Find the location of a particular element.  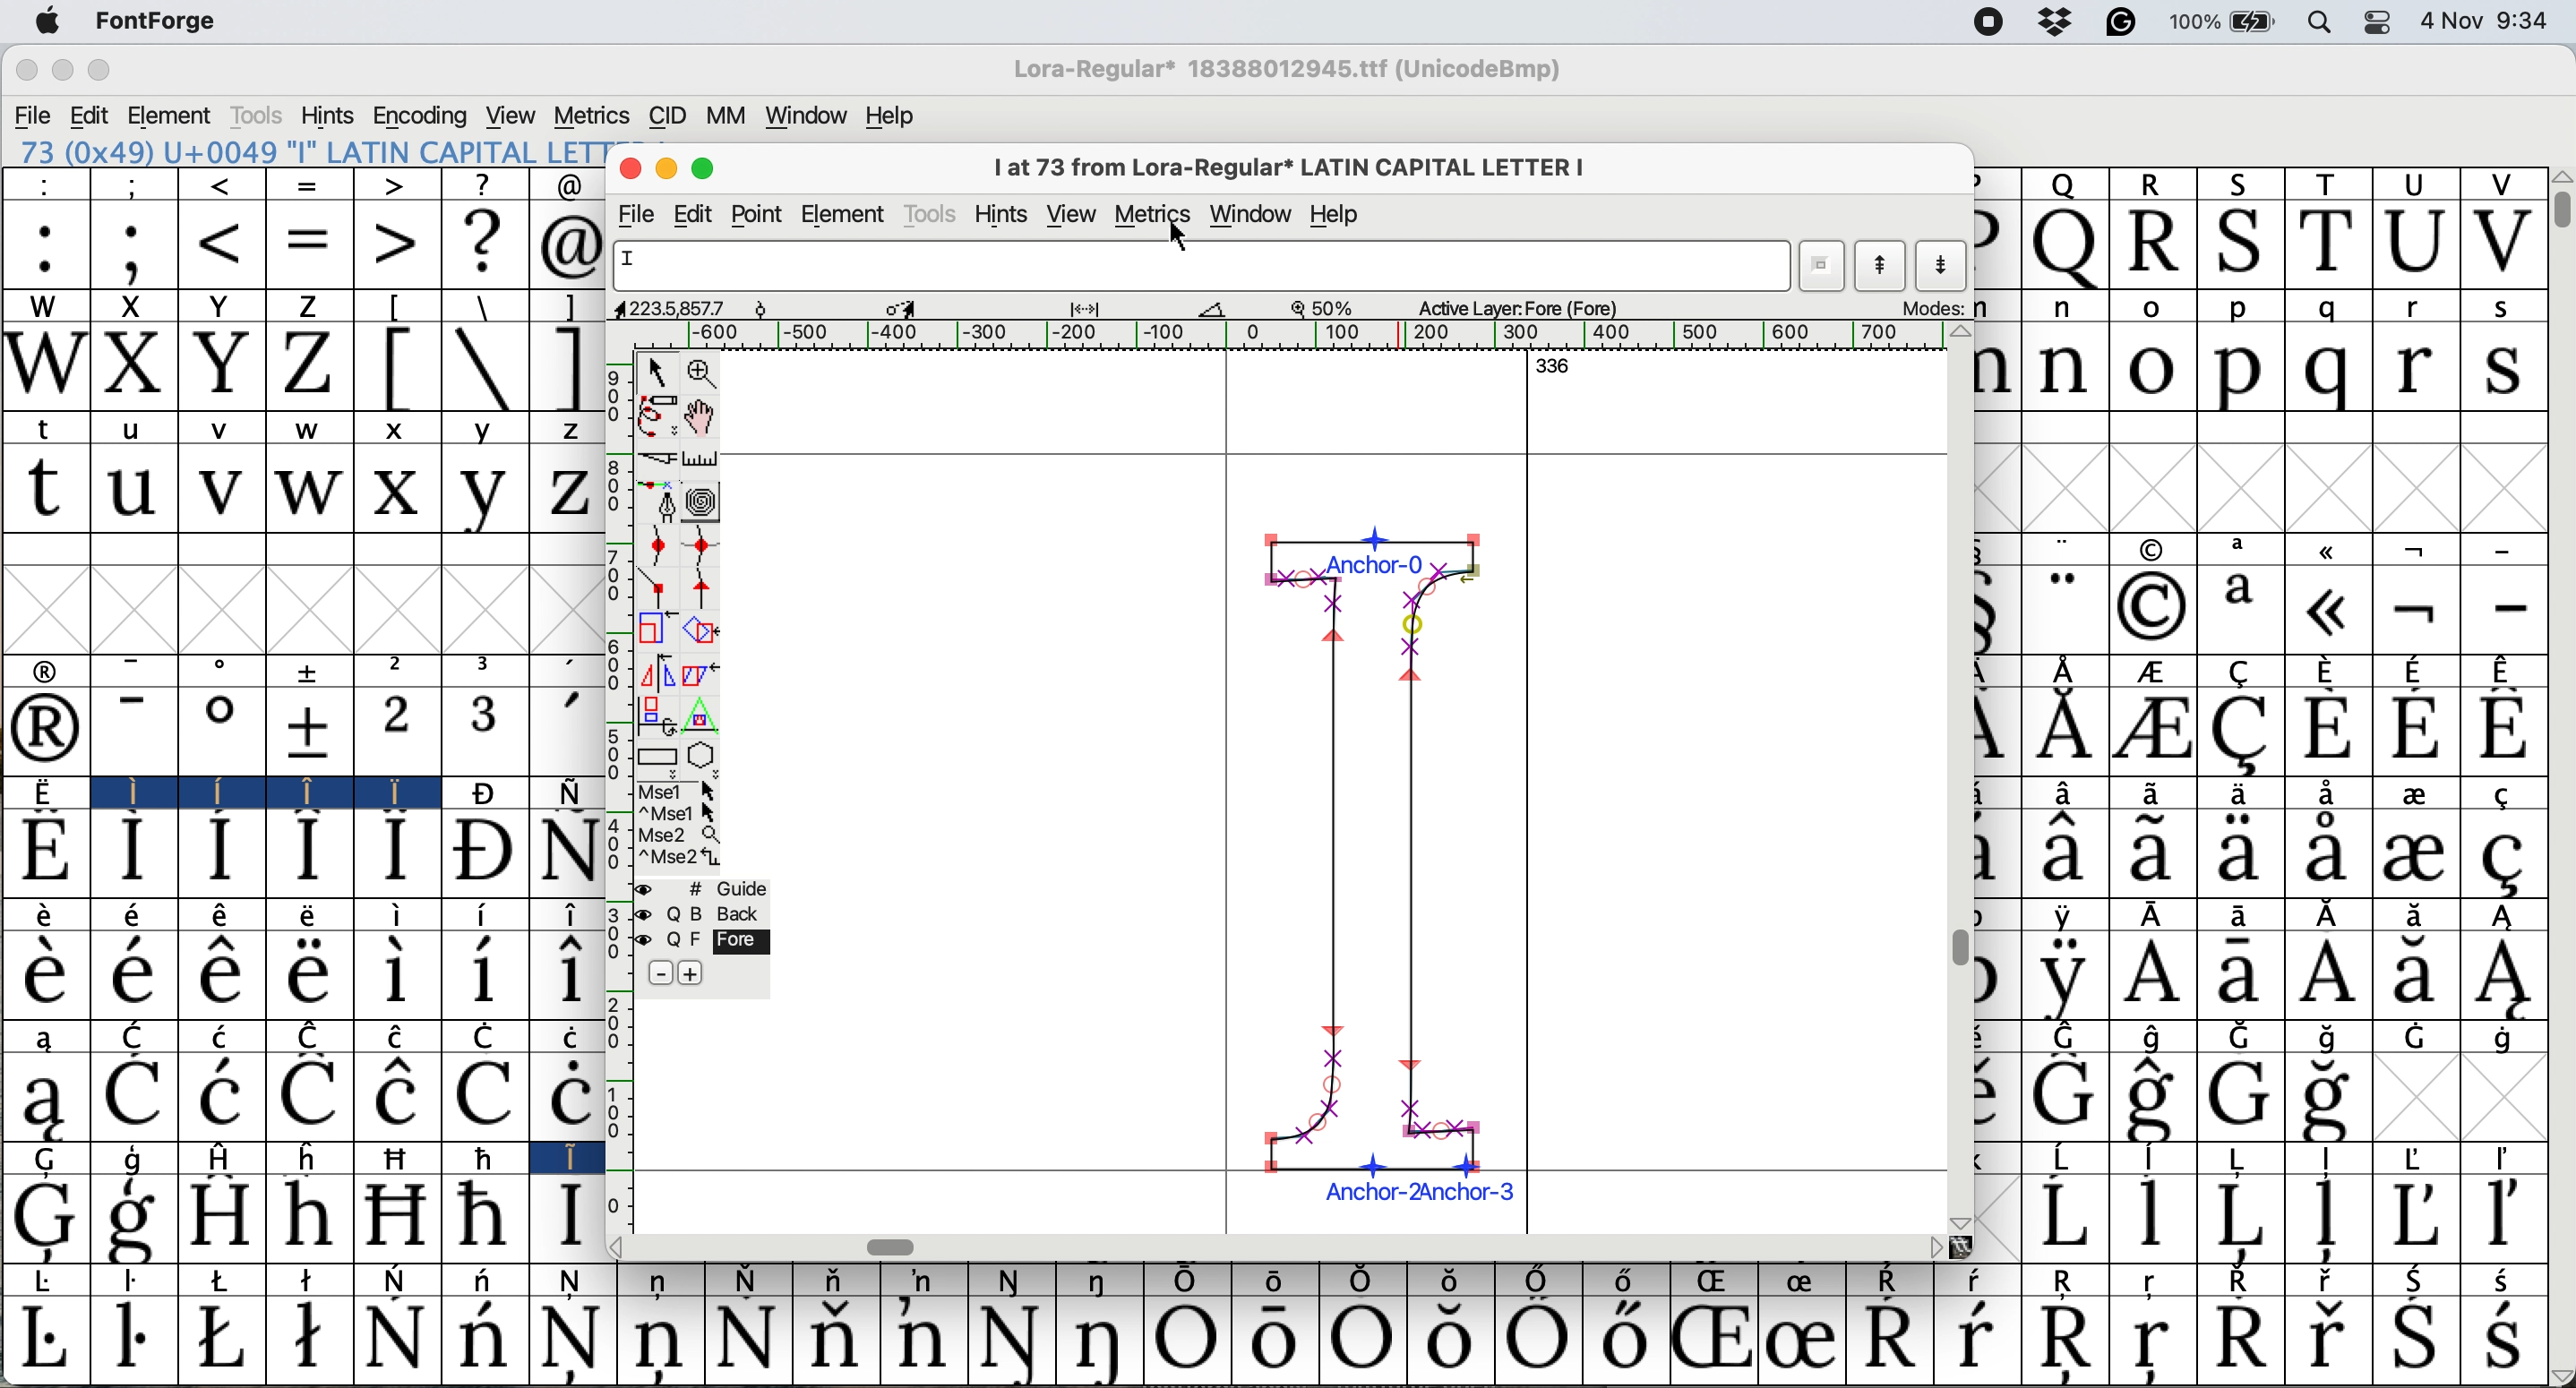

Symbol is located at coordinates (484, 1340).